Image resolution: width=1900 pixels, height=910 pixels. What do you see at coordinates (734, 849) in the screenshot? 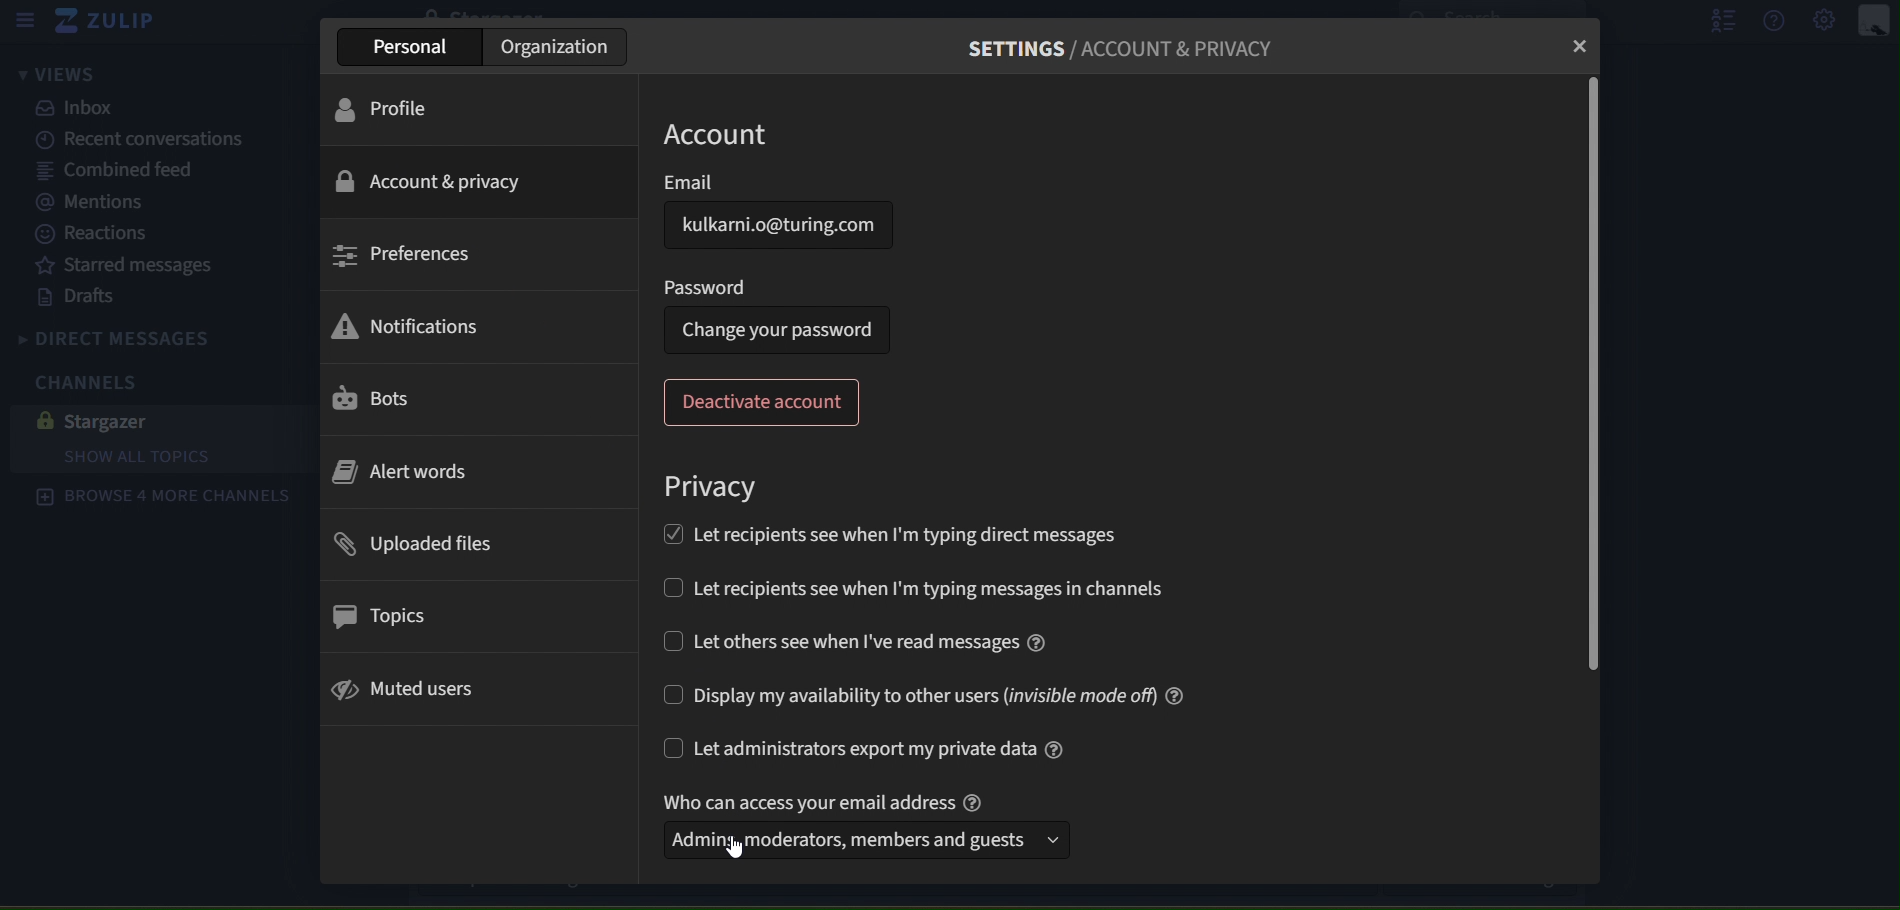
I see `cursor` at bounding box center [734, 849].